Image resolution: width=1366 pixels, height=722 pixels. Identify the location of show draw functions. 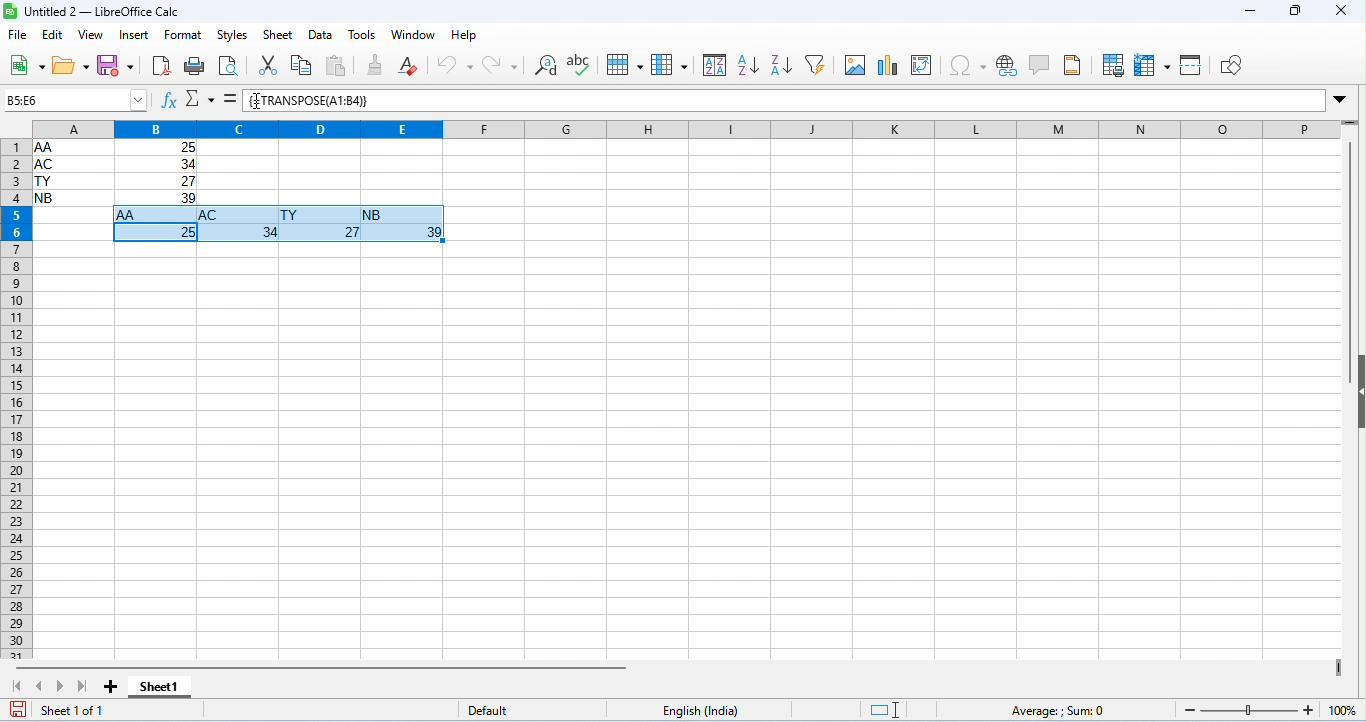
(1232, 67).